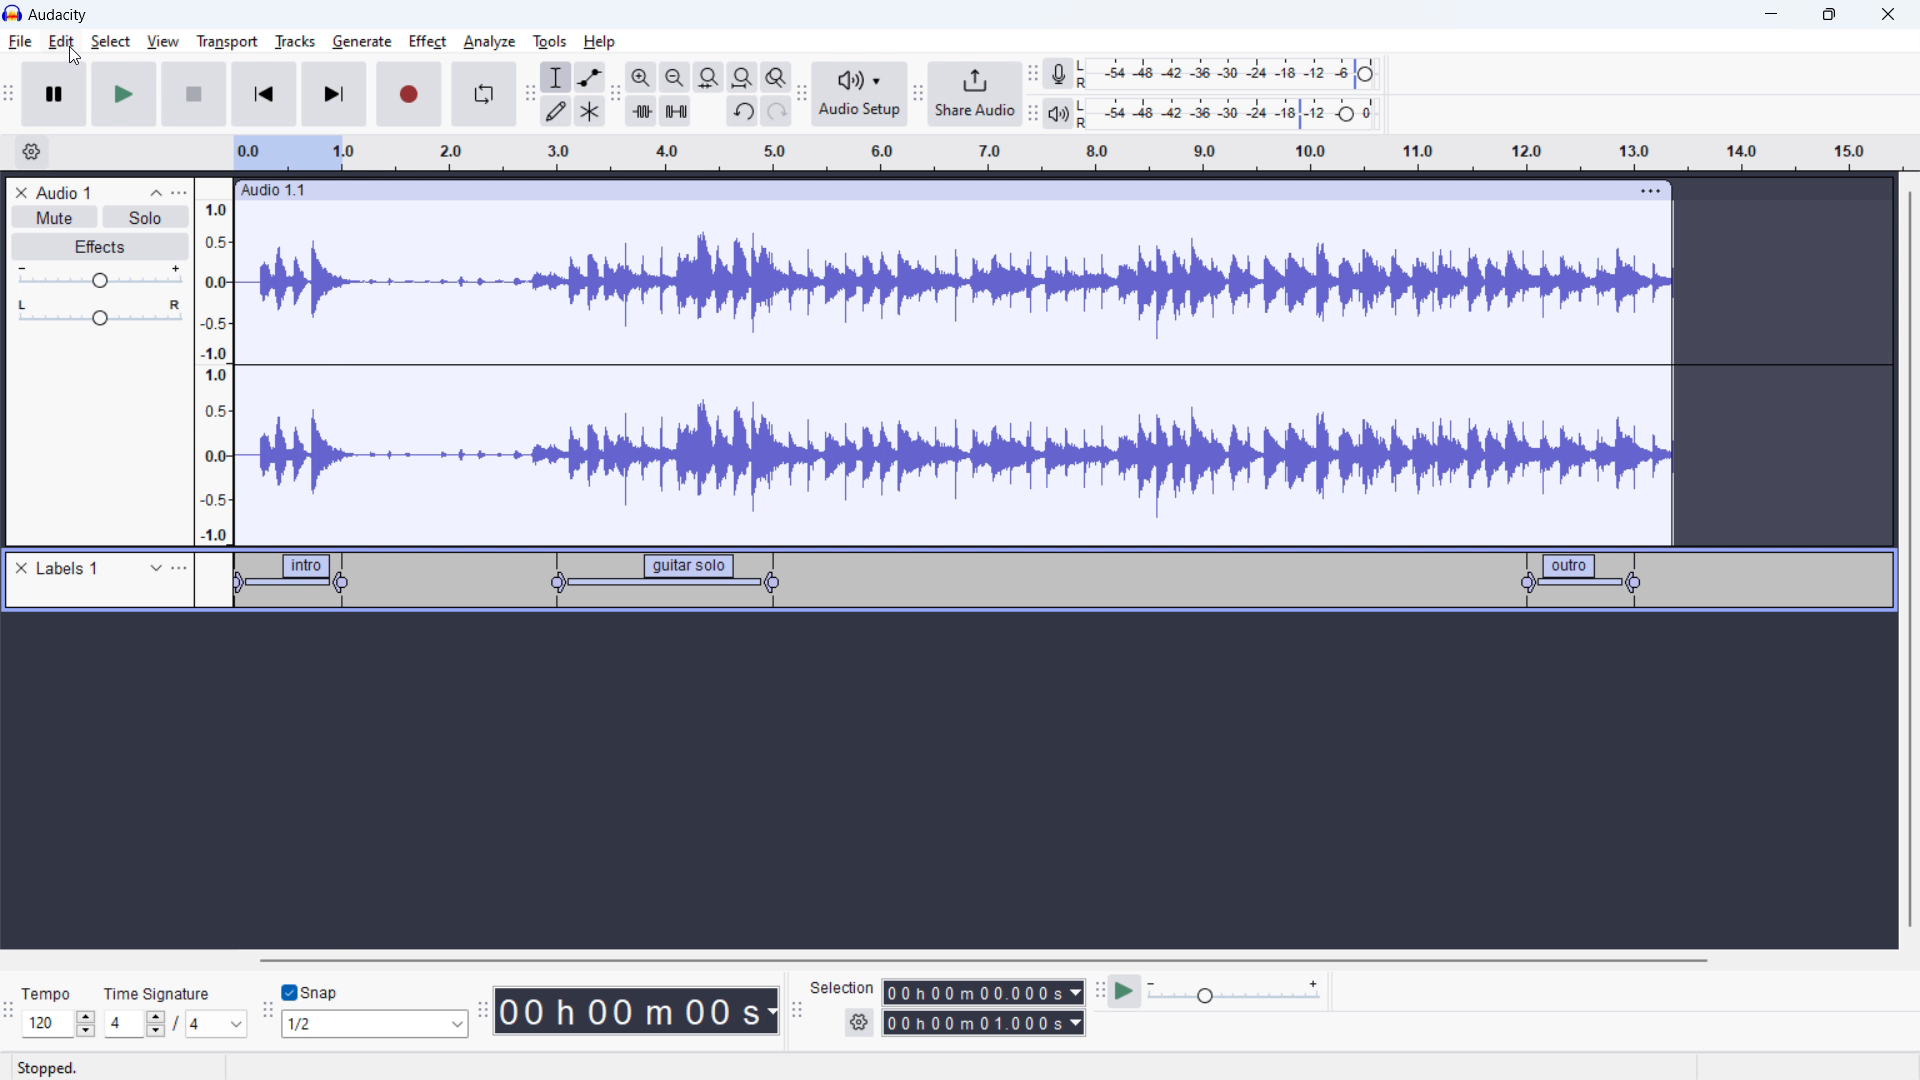 Image resolution: width=1920 pixels, height=1080 pixels. Describe the element at coordinates (923, 190) in the screenshot. I see `click to move` at that location.